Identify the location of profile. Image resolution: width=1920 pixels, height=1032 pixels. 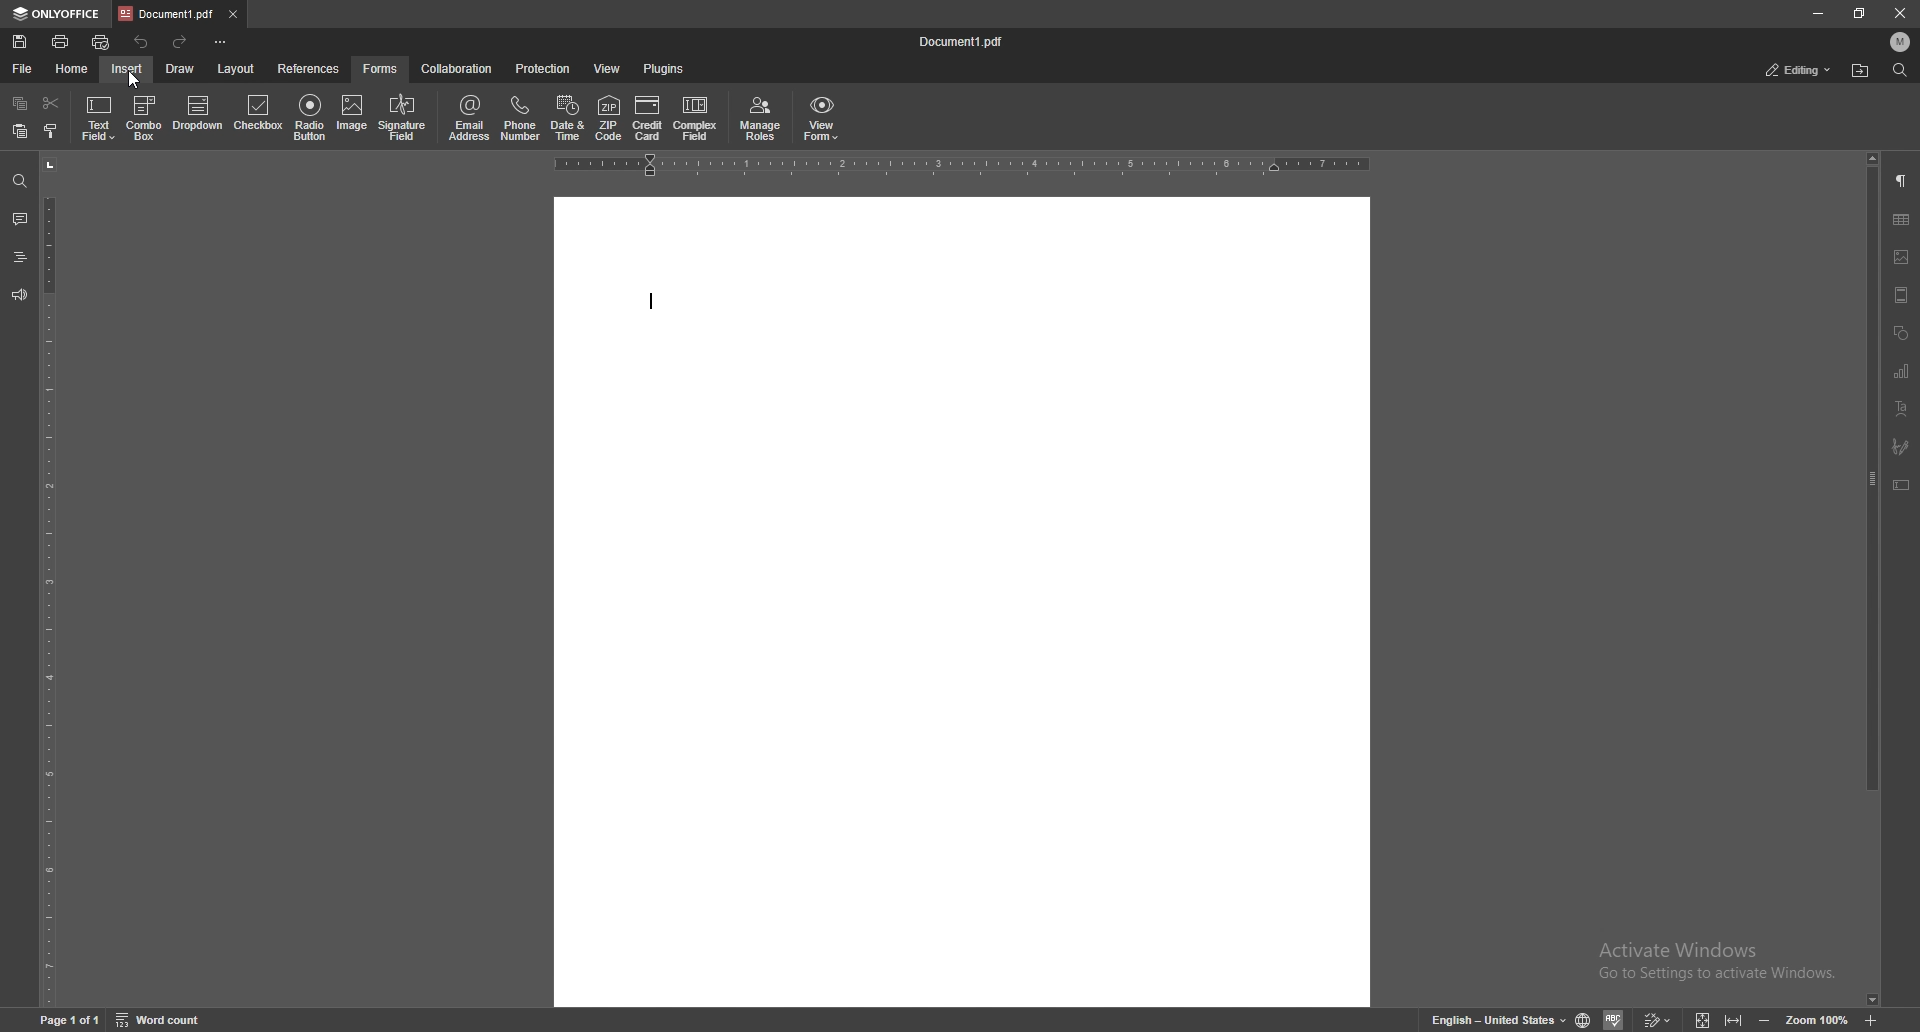
(1901, 42).